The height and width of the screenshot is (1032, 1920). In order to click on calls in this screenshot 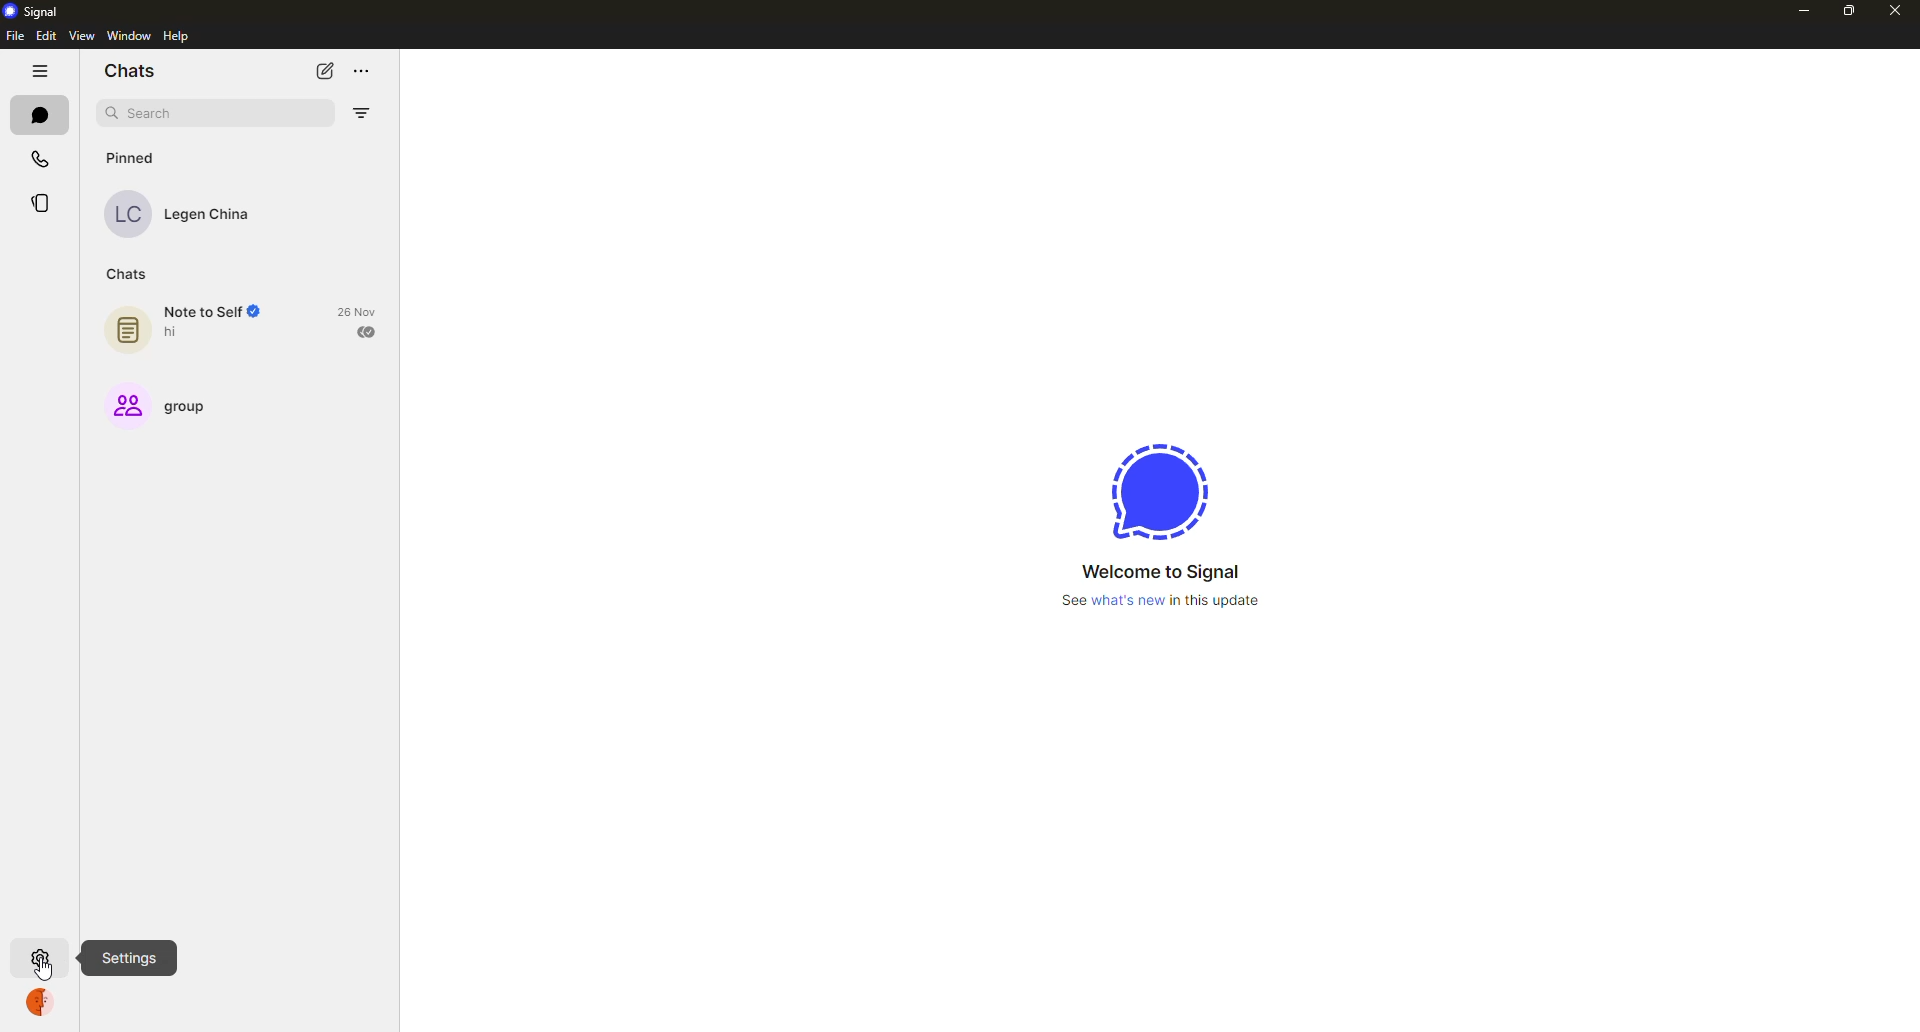, I will do `click(42, 158)`.